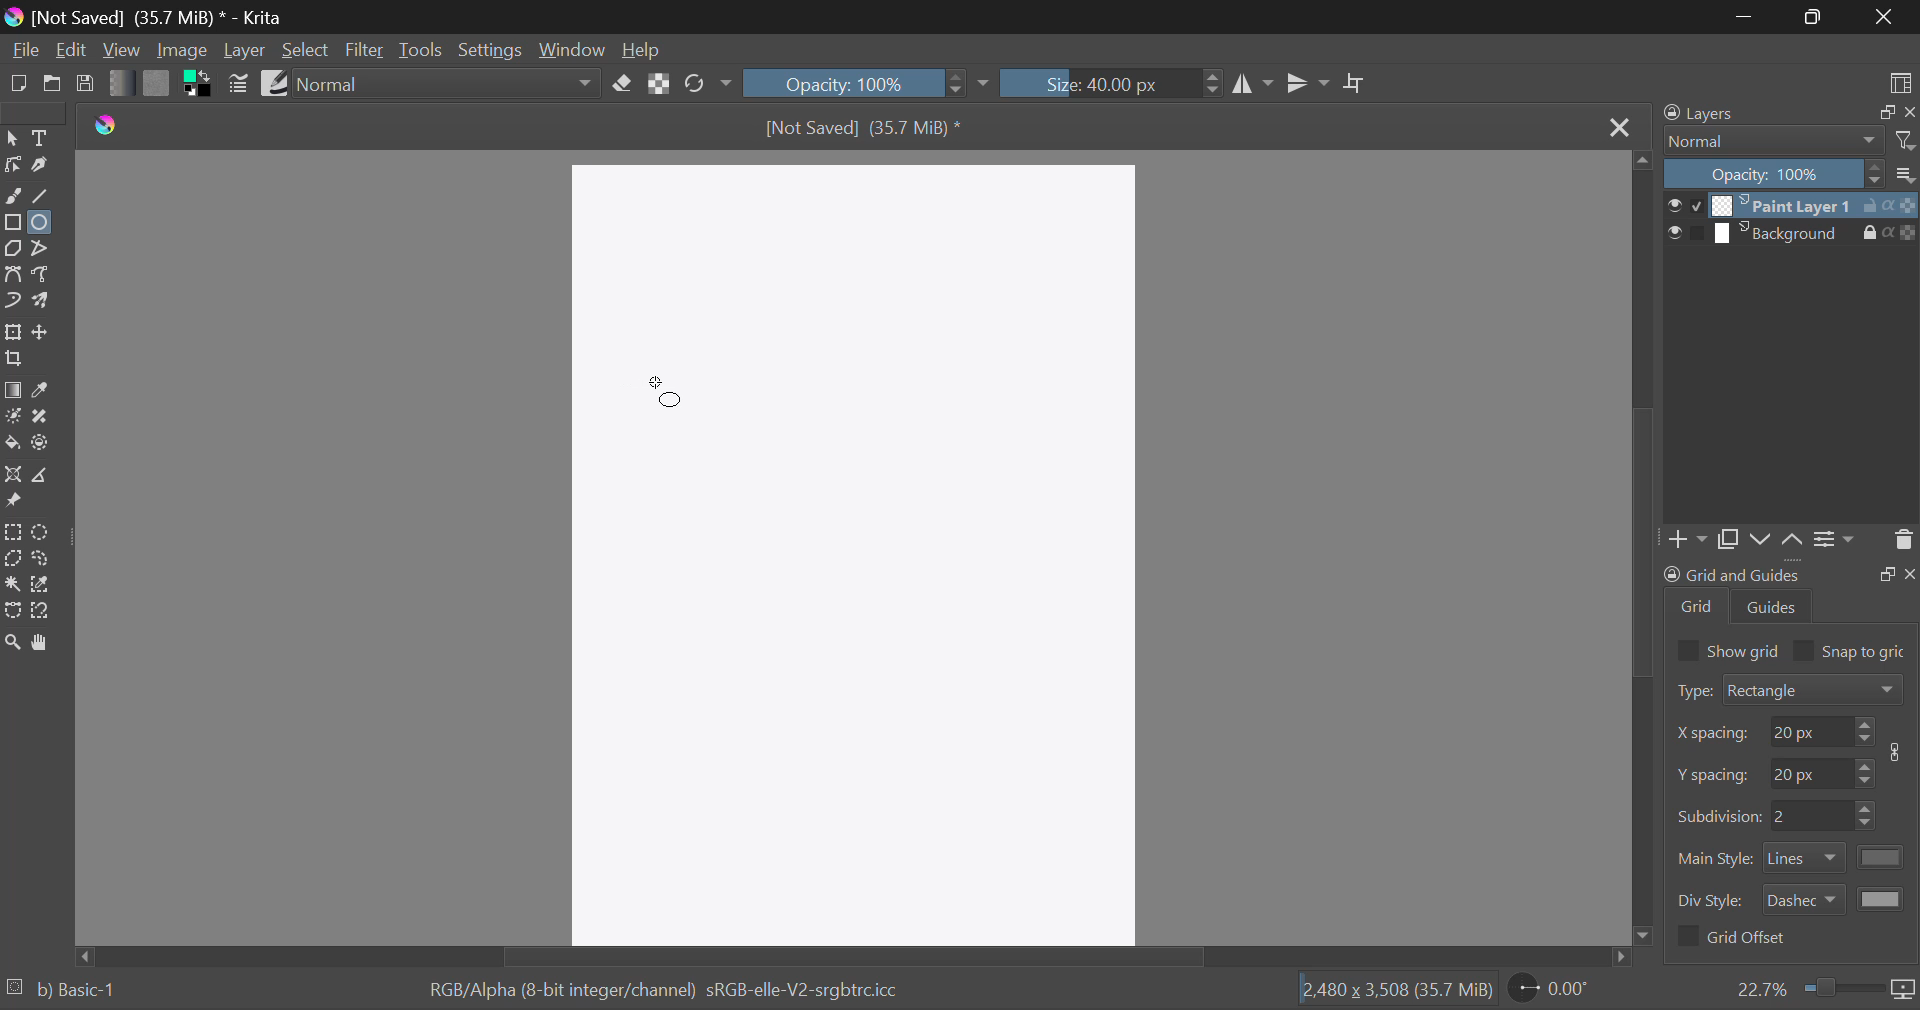  What do you see at coordinates (44, 302) in the screenshot?
I see `Multibrush Tool` at bounding box center [44, 302].